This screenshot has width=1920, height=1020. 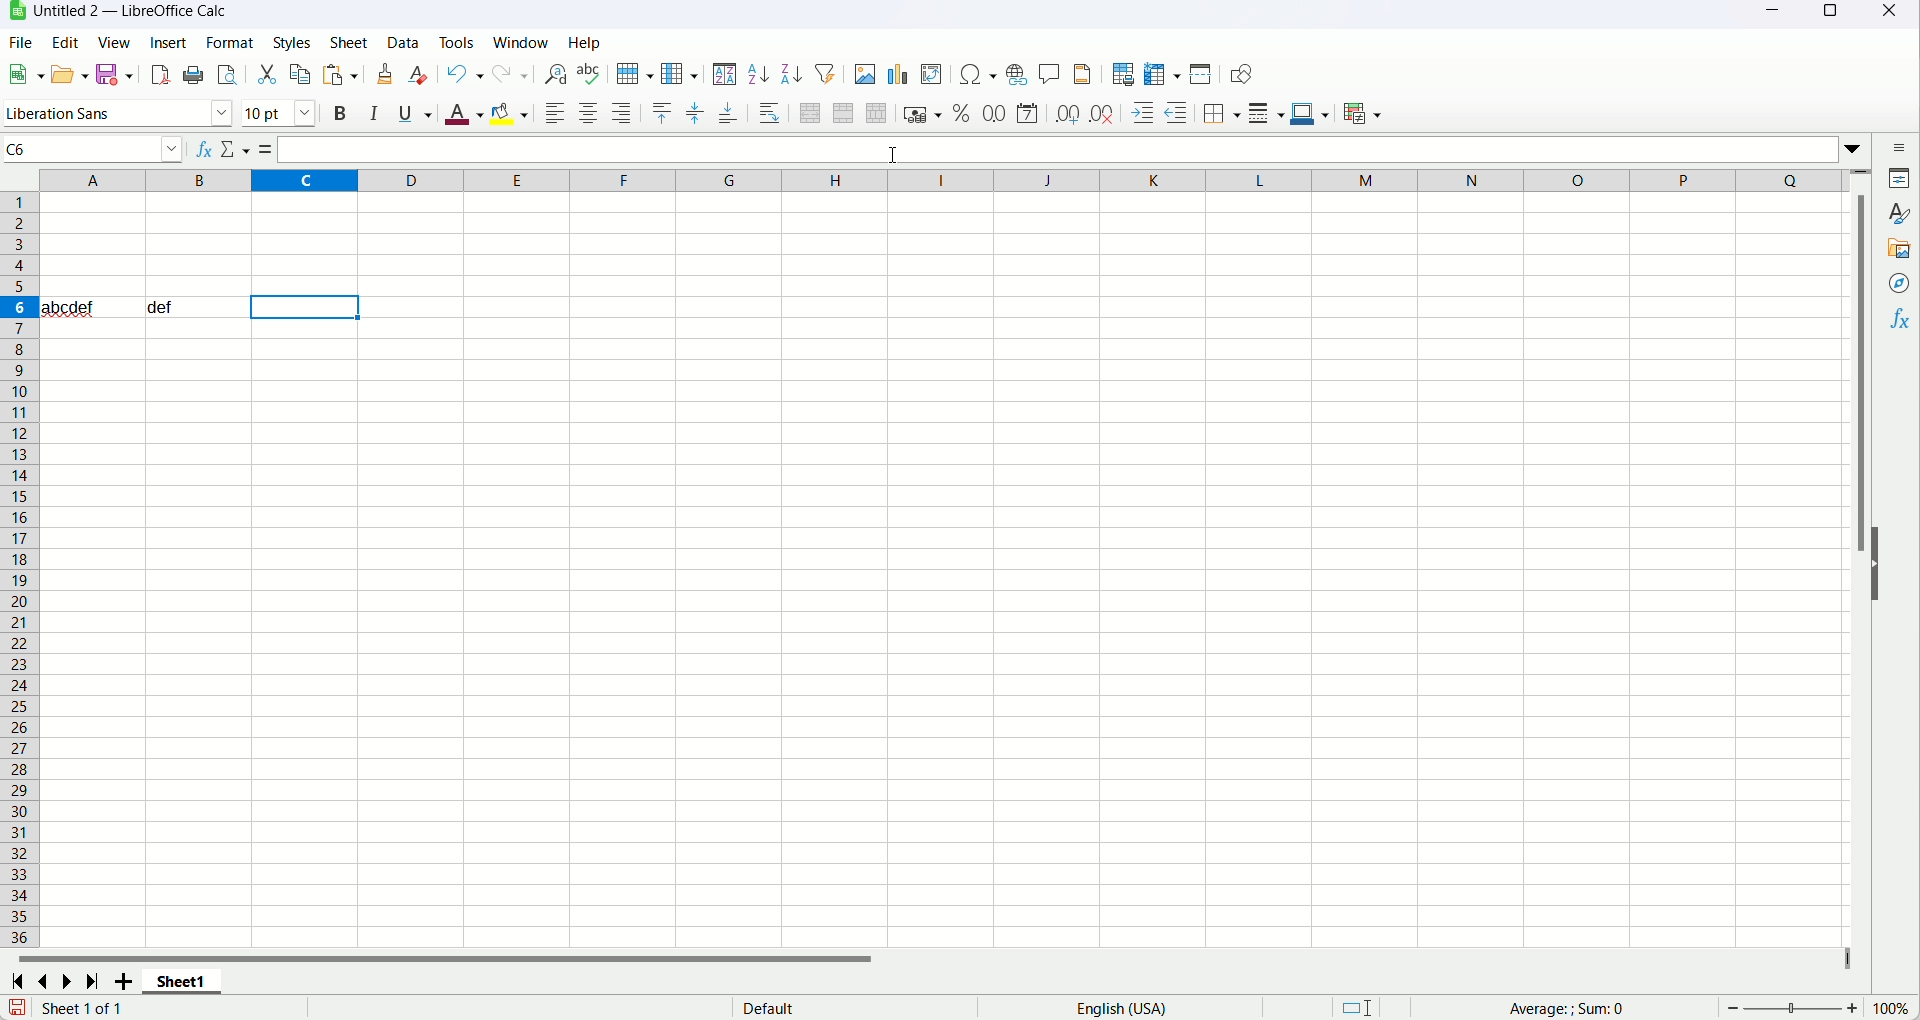 What do you see at coordinates (728, 114) in the screenshot?
I see `align bottom` at bounding box center [728, 114].